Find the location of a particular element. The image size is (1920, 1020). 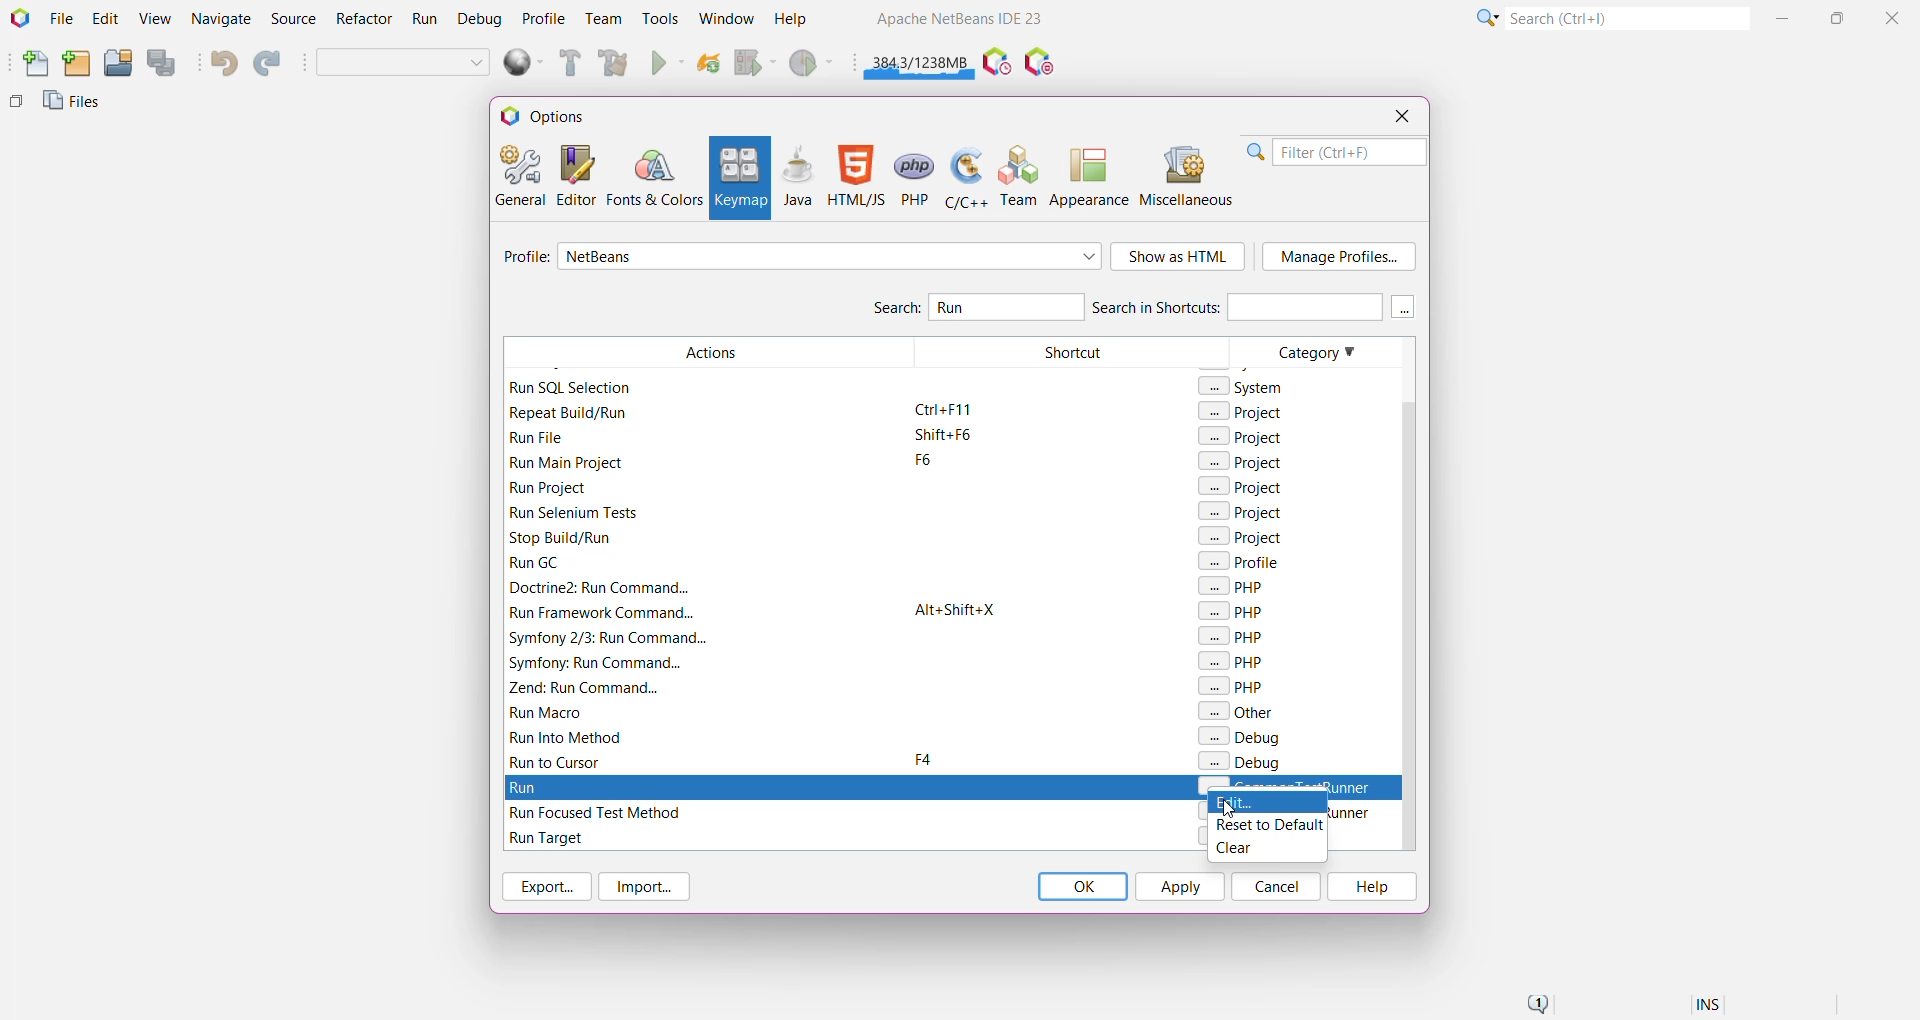

Edit is located at coordinates (105, 20).